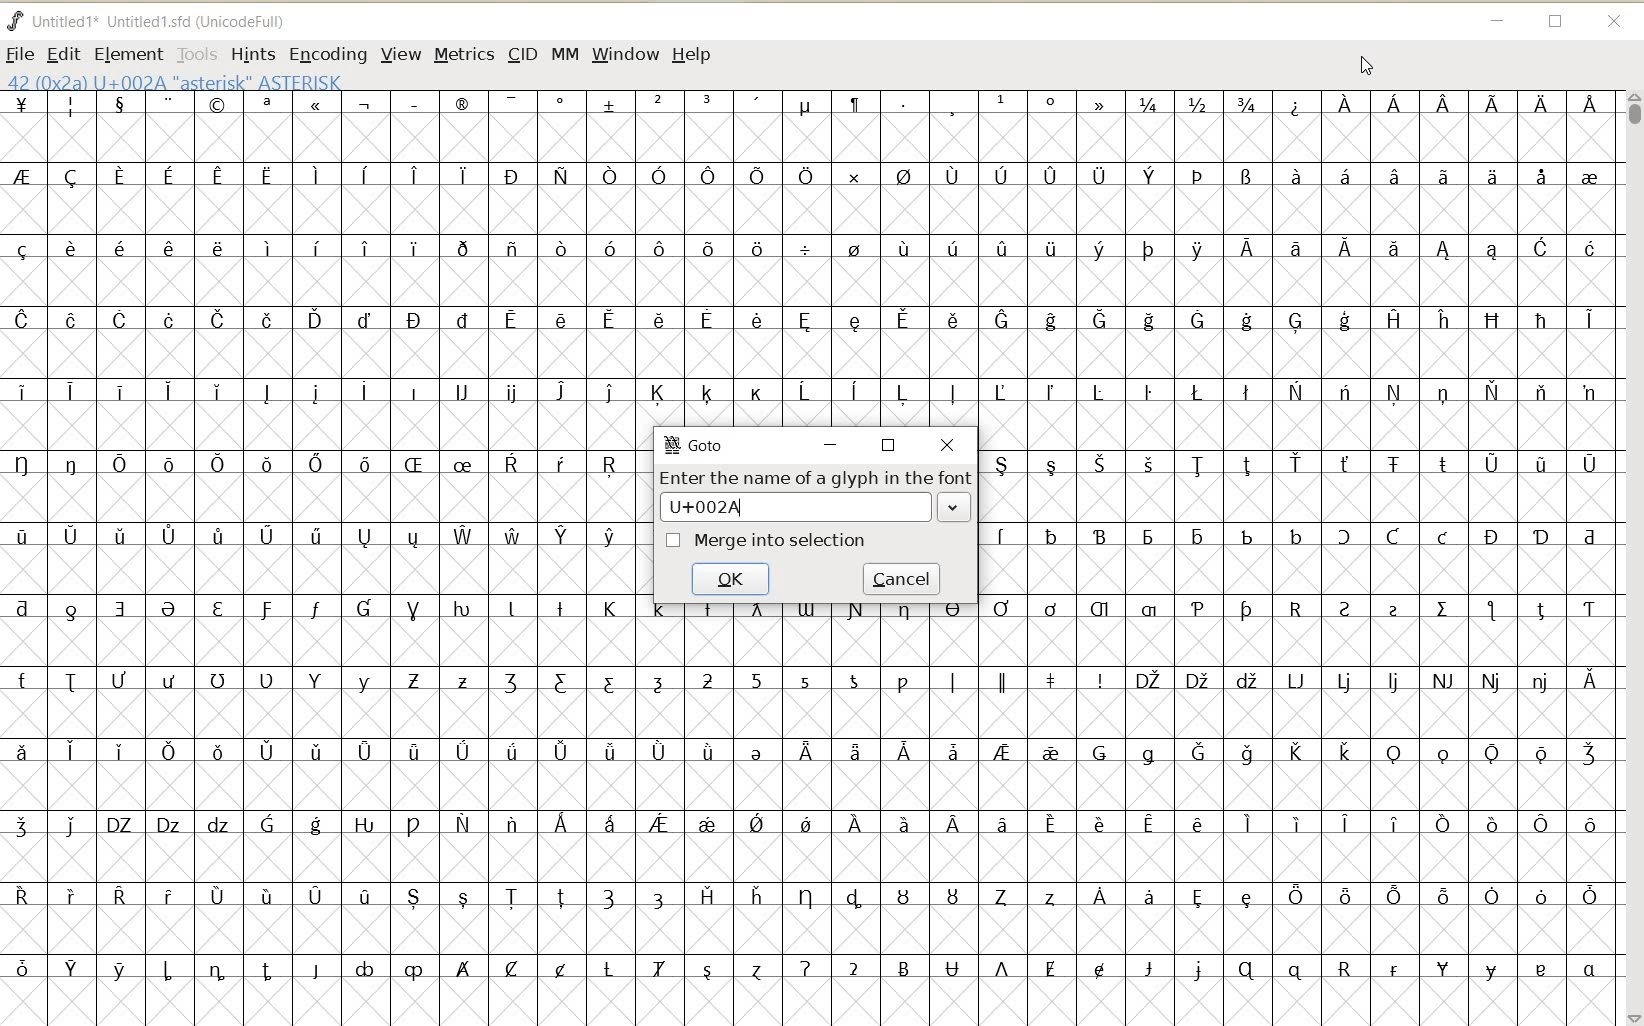 The height and width of the screenshot is (1026, 1644). What do you see at coordinates (64, 53) in the screenshot?
I see `EDIT` at bounding box center [64, 53].